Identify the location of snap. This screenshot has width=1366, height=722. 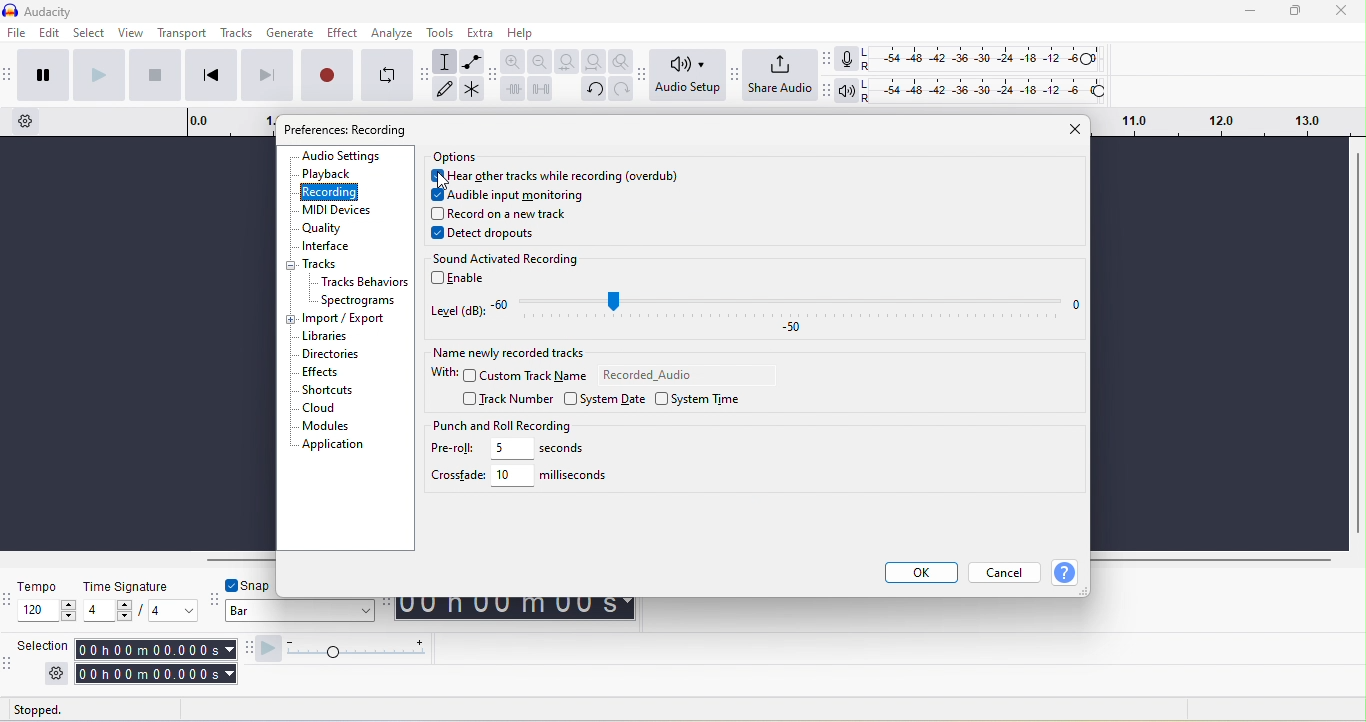
(249, 586).